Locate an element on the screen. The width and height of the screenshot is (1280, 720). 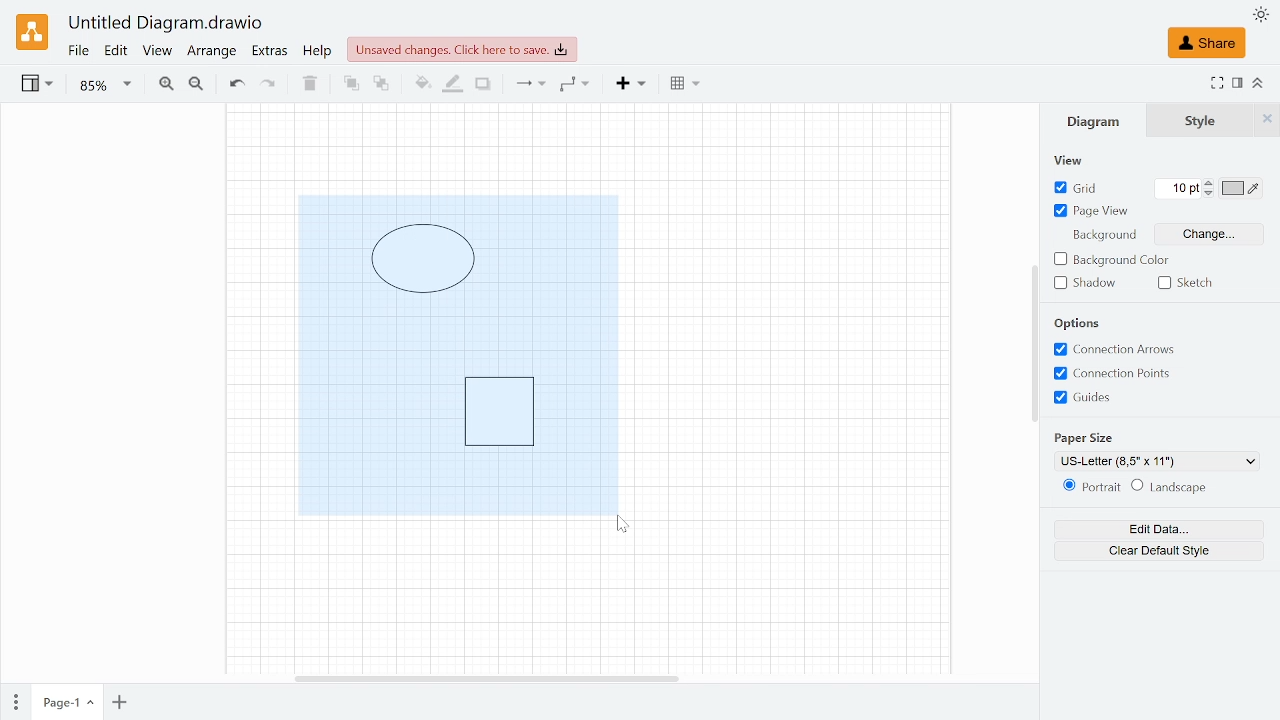
View is located at coordinates (1080, 160).